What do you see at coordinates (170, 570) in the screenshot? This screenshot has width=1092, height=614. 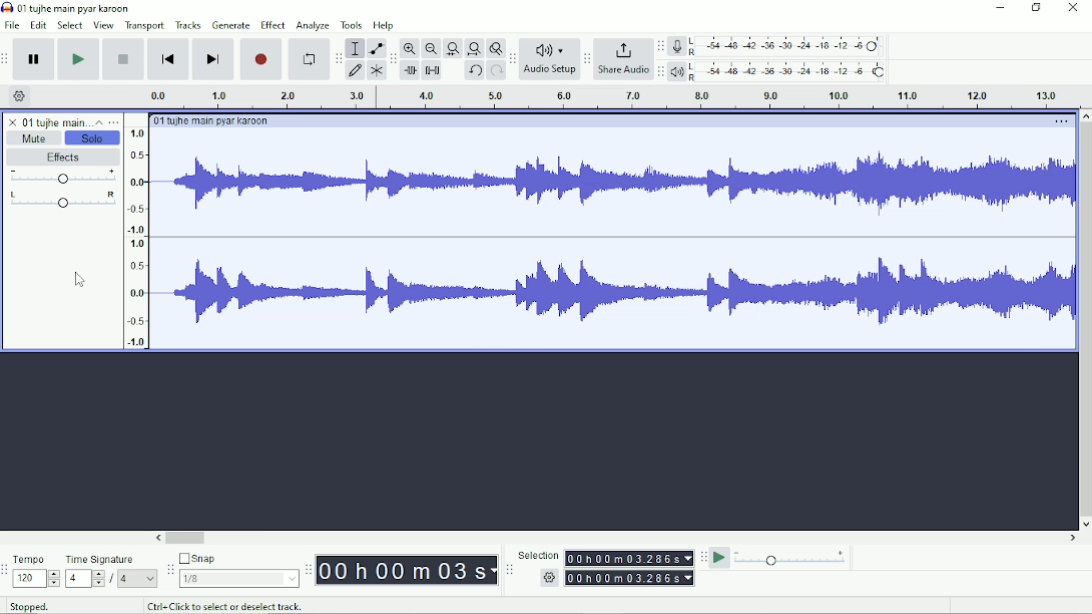 I see `Audacity snapping toolbar` at bounding box center [170, 570].